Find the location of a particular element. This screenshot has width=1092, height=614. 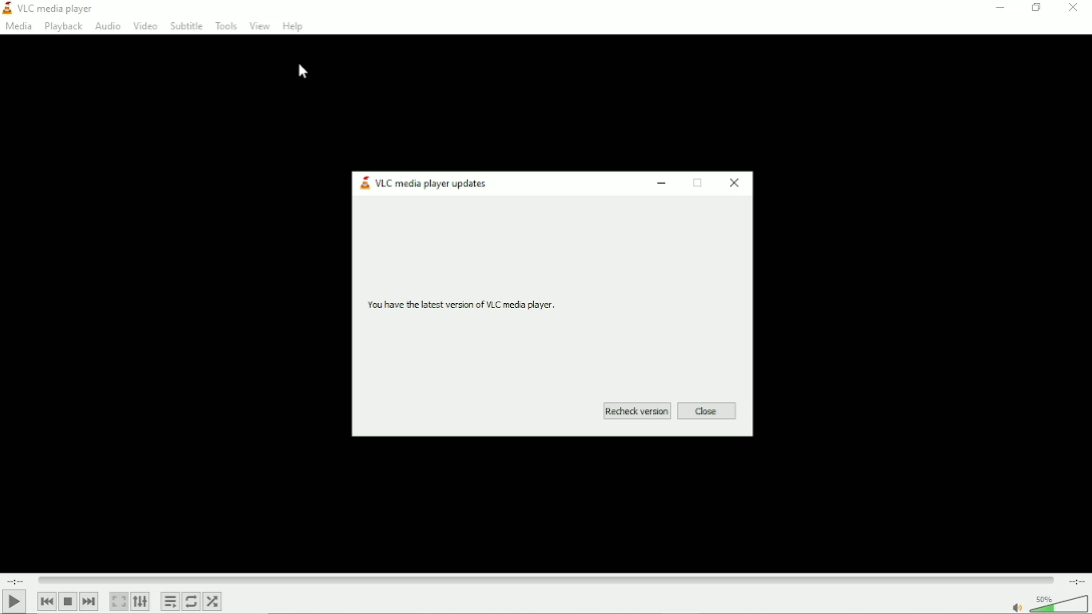

Maximize is located at coordinates (697, 183).